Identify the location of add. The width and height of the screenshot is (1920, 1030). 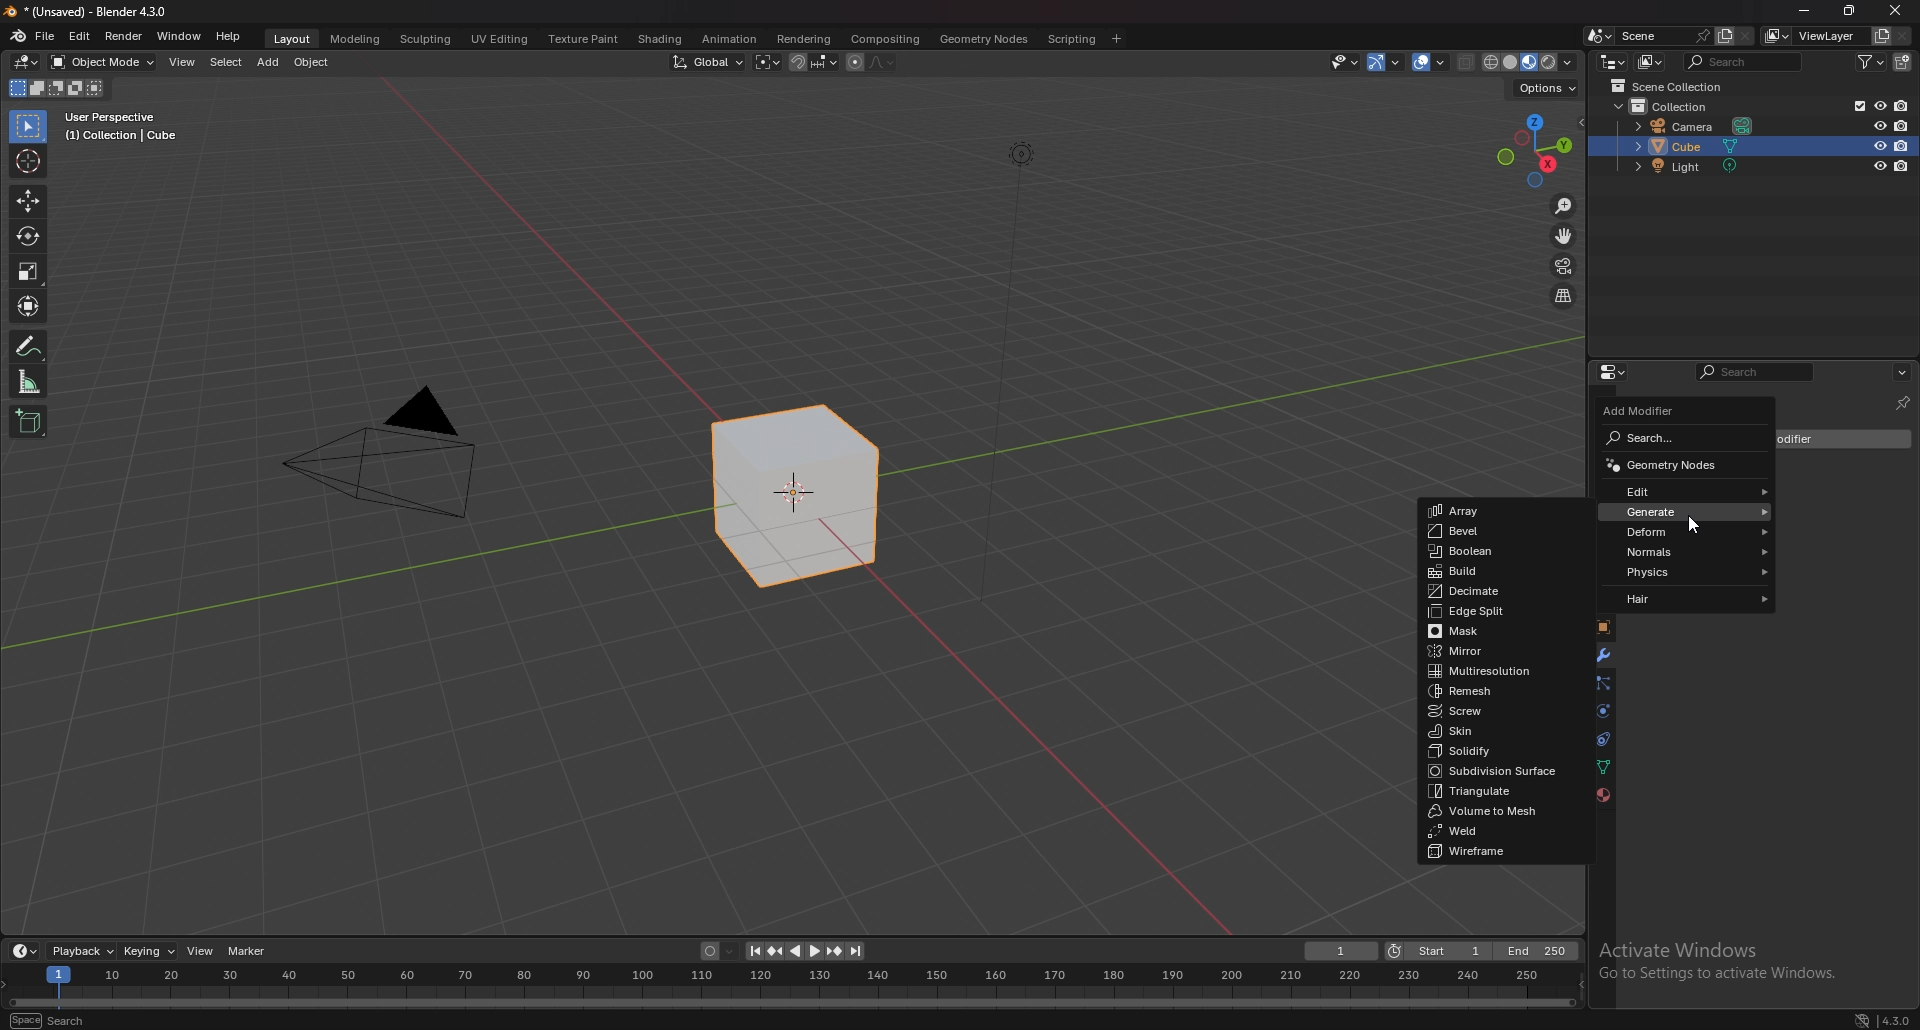
(269, 62).